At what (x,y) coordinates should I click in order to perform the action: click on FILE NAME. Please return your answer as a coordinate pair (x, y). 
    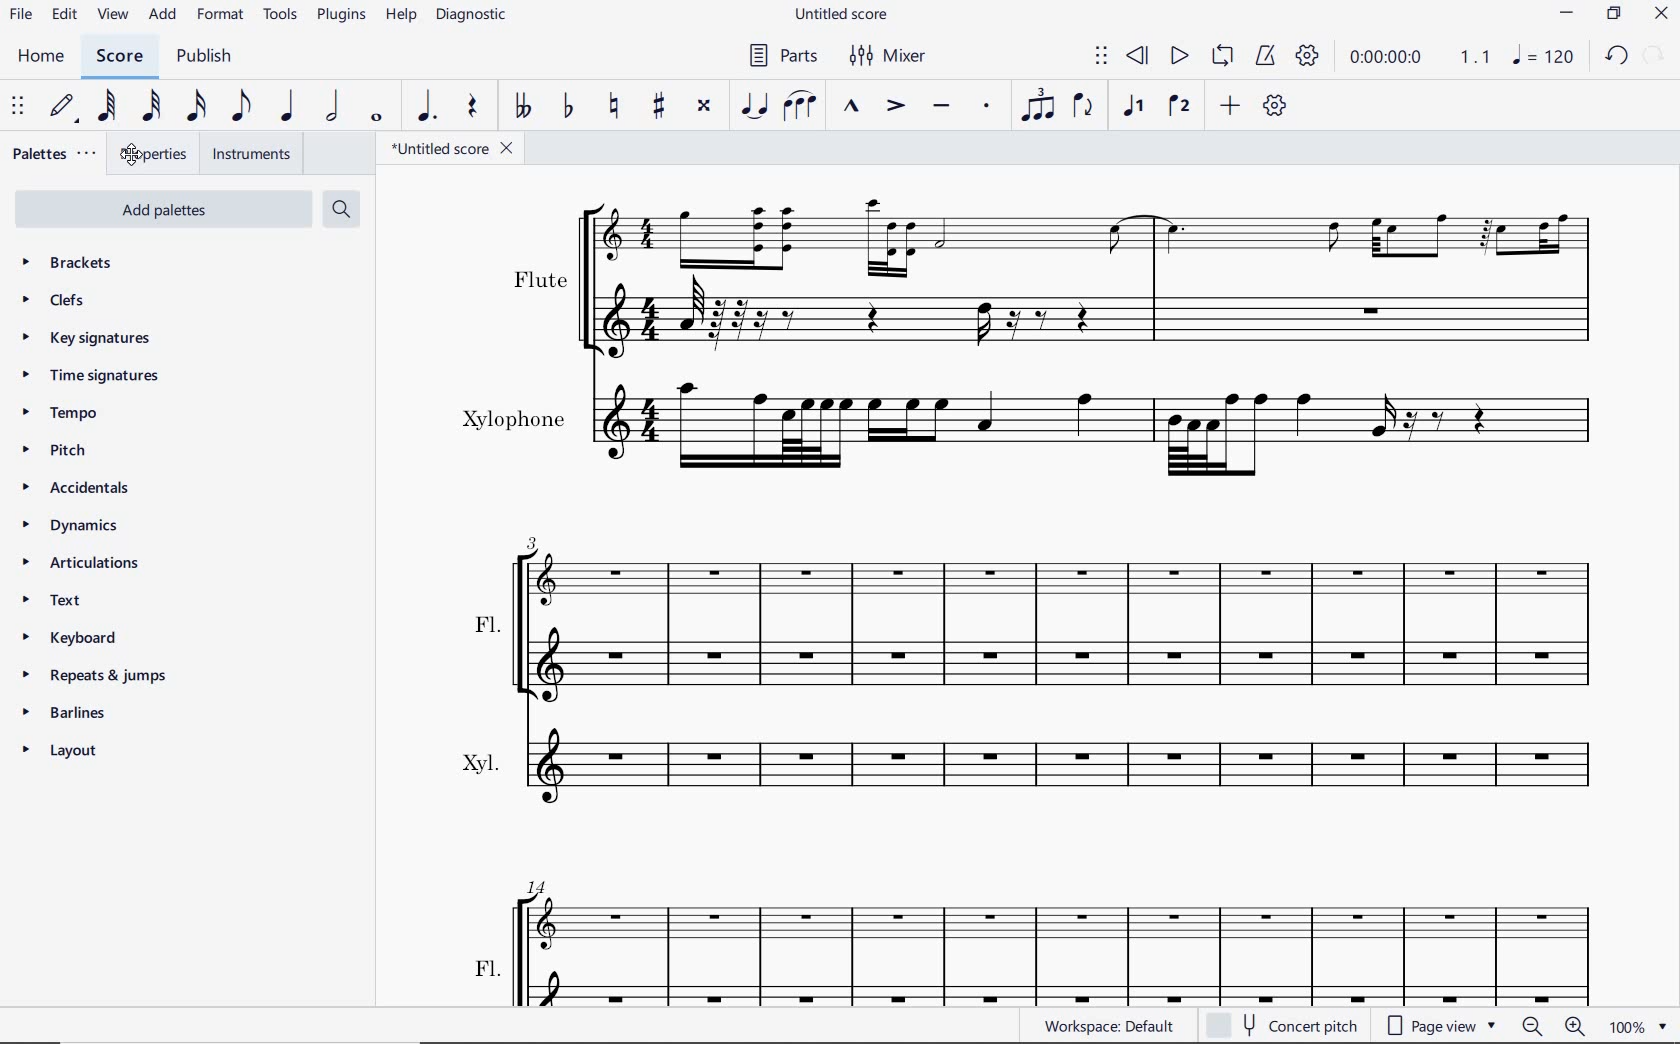
    Looking at the image, I should click on (455, 150).